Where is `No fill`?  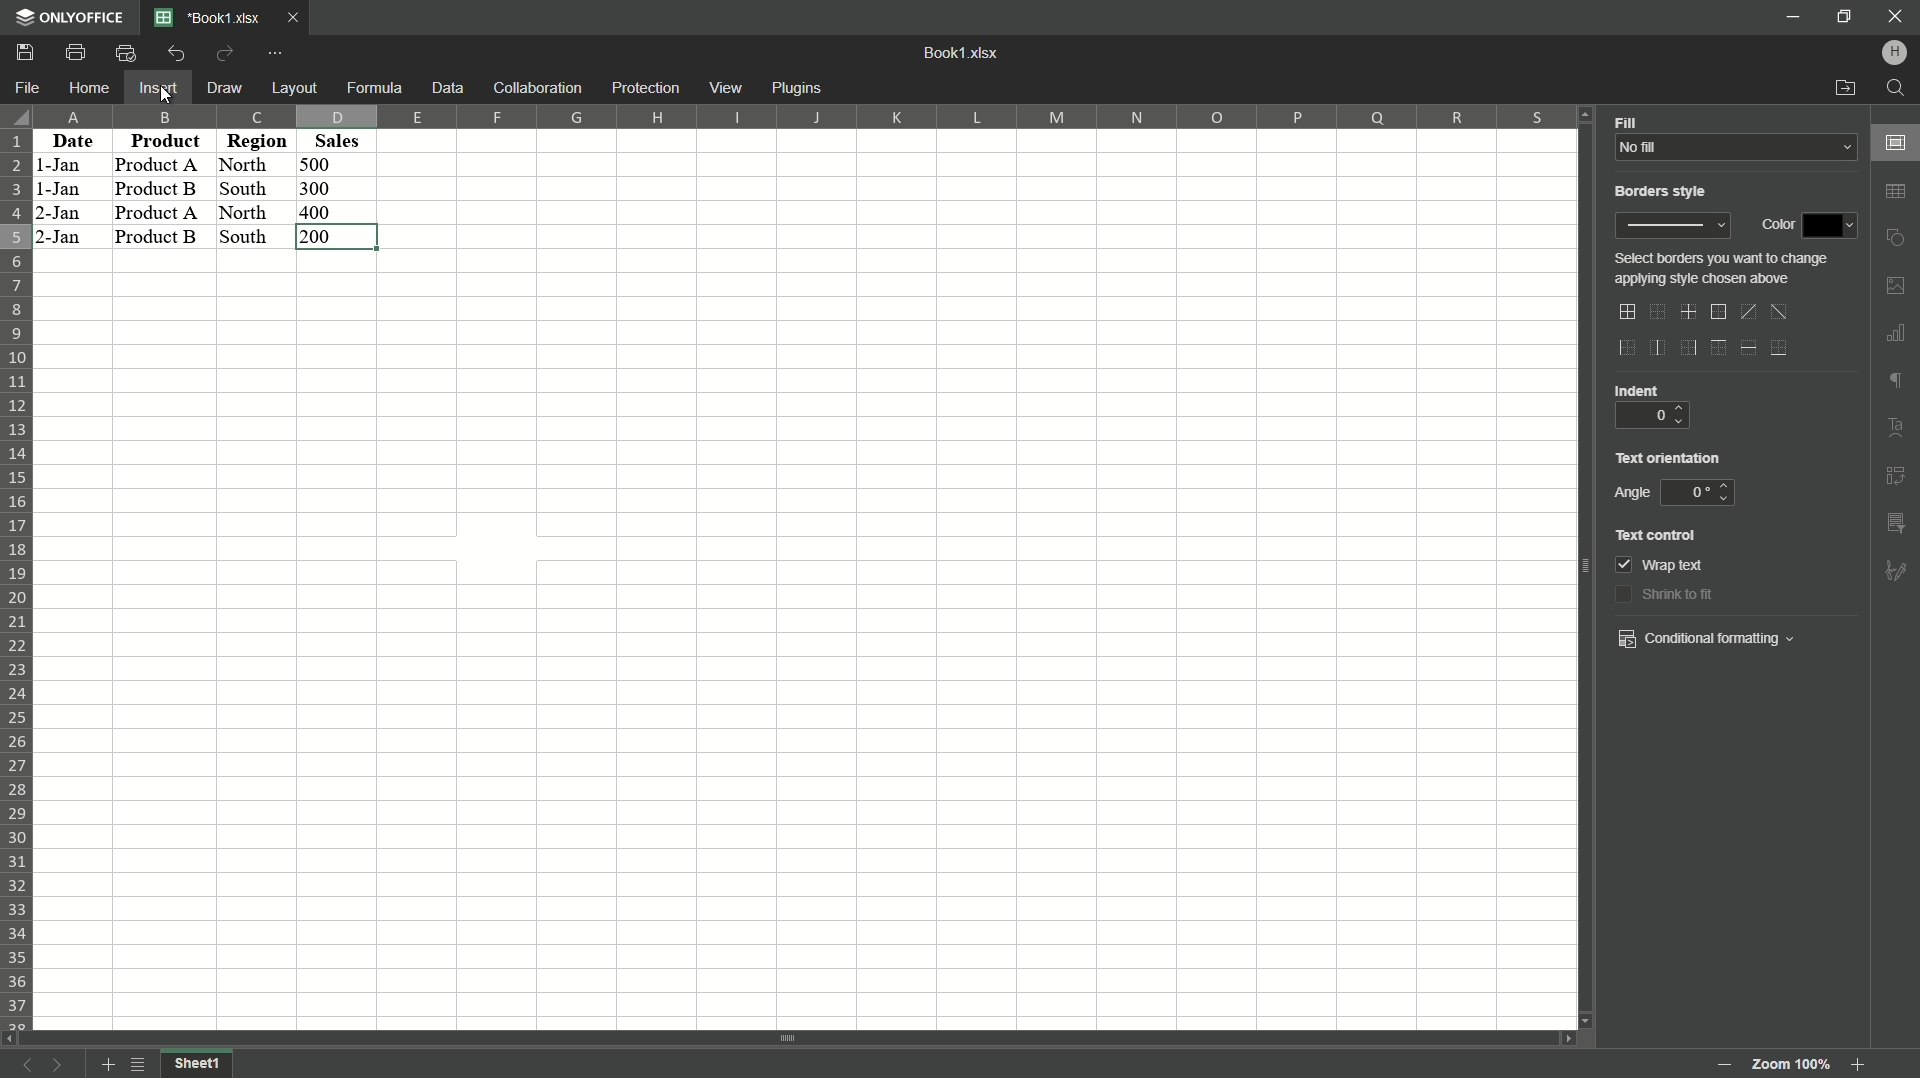
No fill is located at coordinates (1734, 148).